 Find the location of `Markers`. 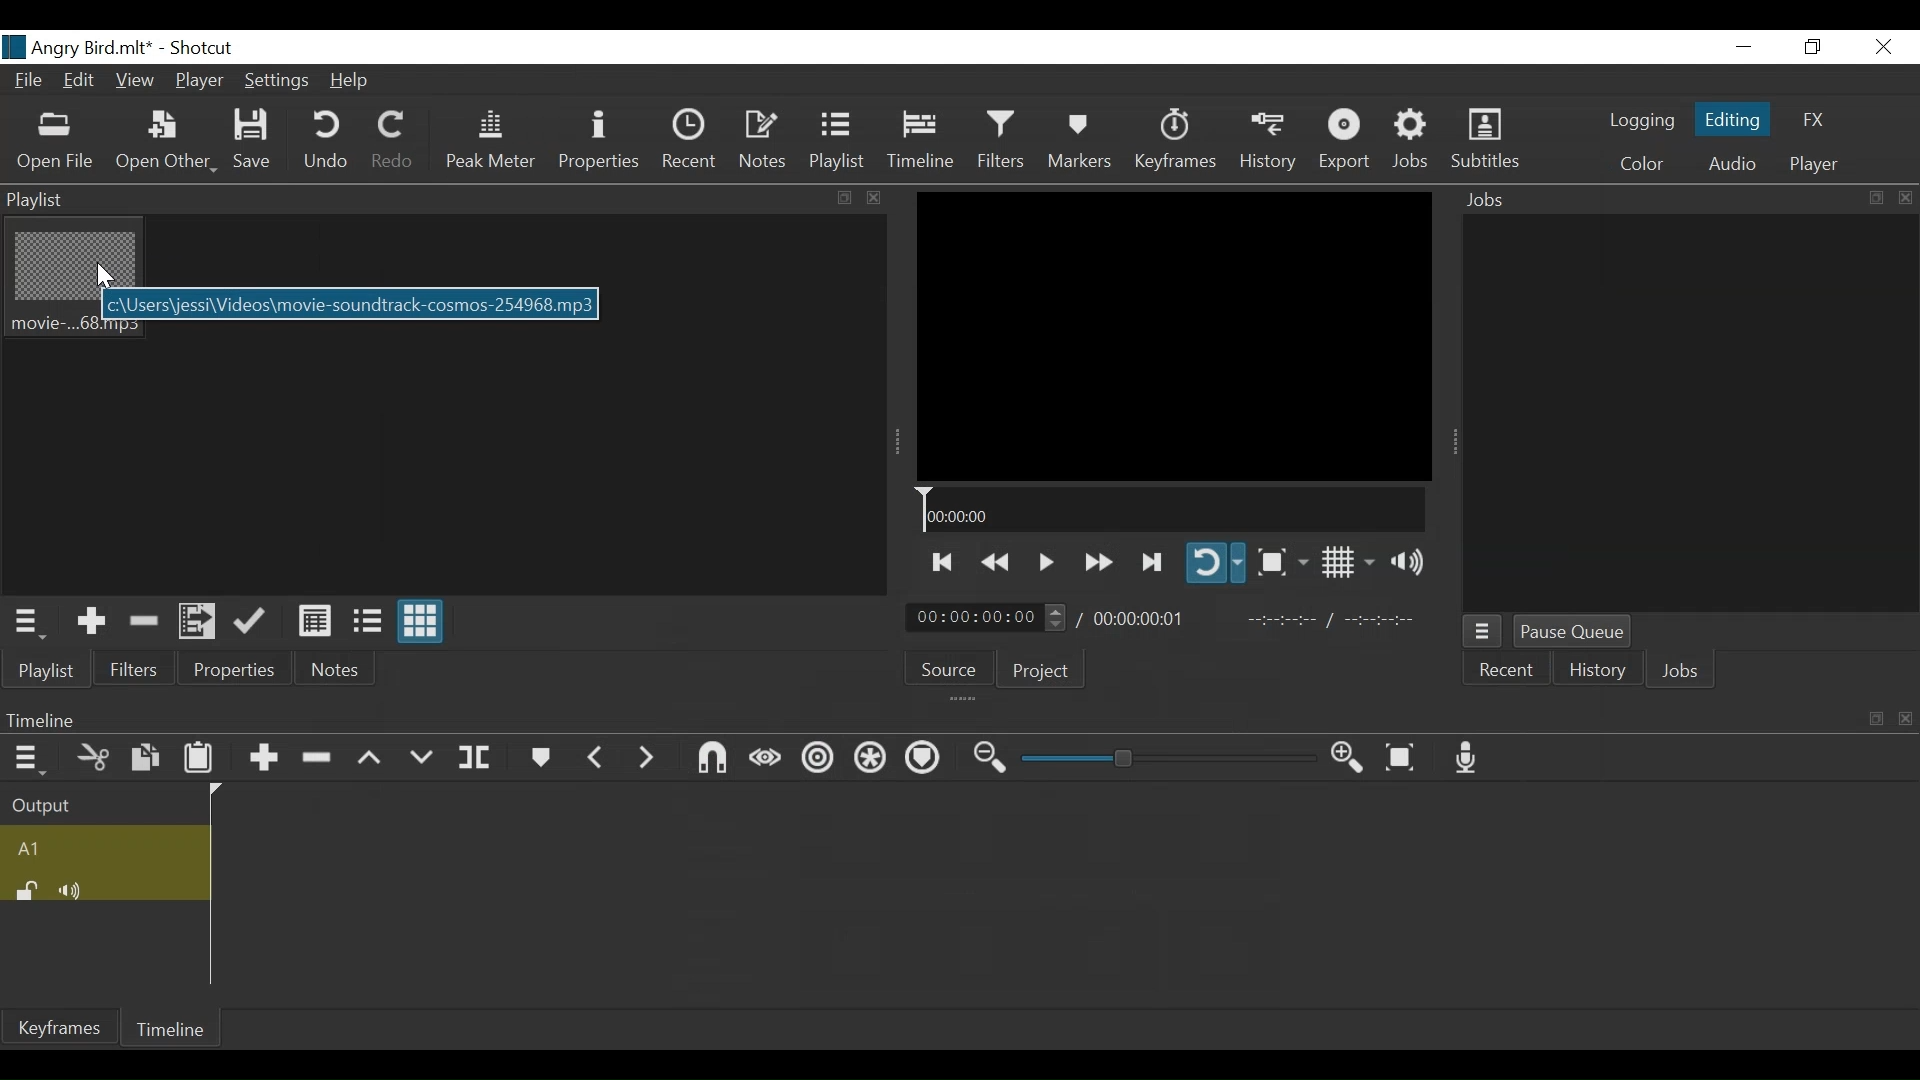

Markers is located at coordinates (1079, 139).